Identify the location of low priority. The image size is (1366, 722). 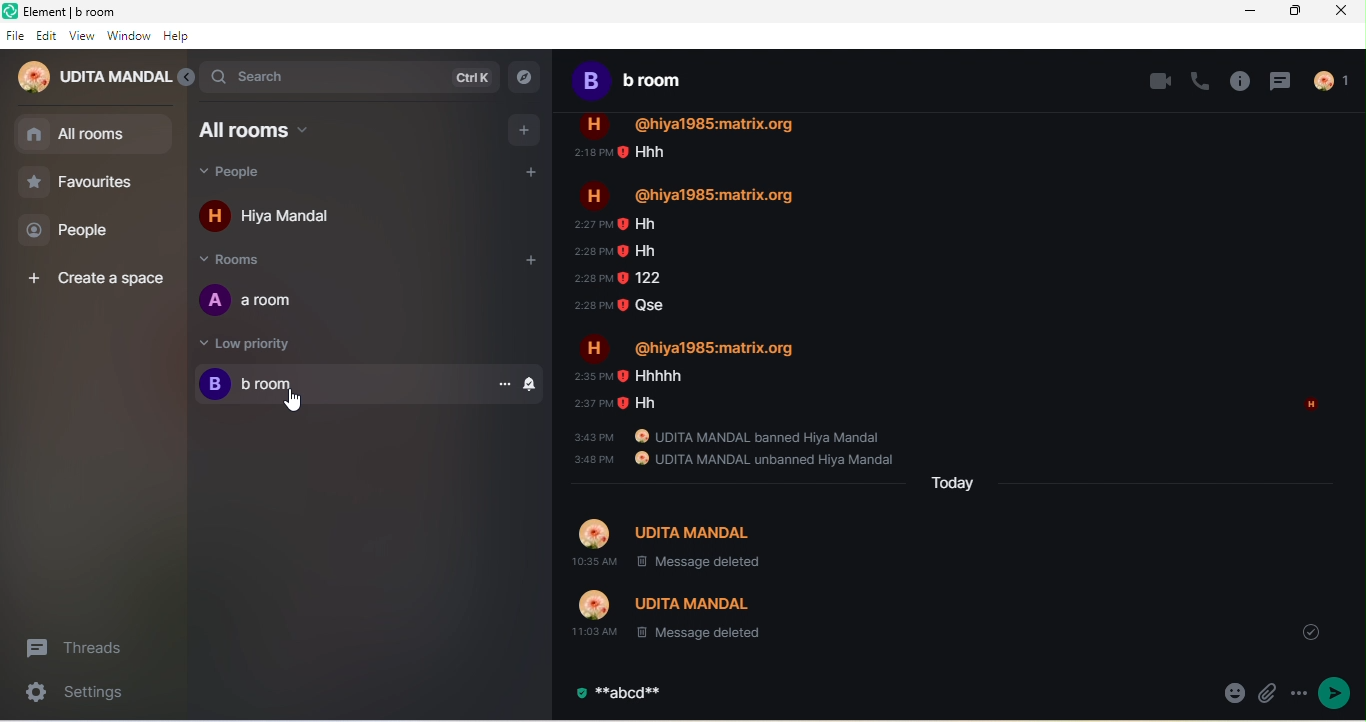
(274, 344).